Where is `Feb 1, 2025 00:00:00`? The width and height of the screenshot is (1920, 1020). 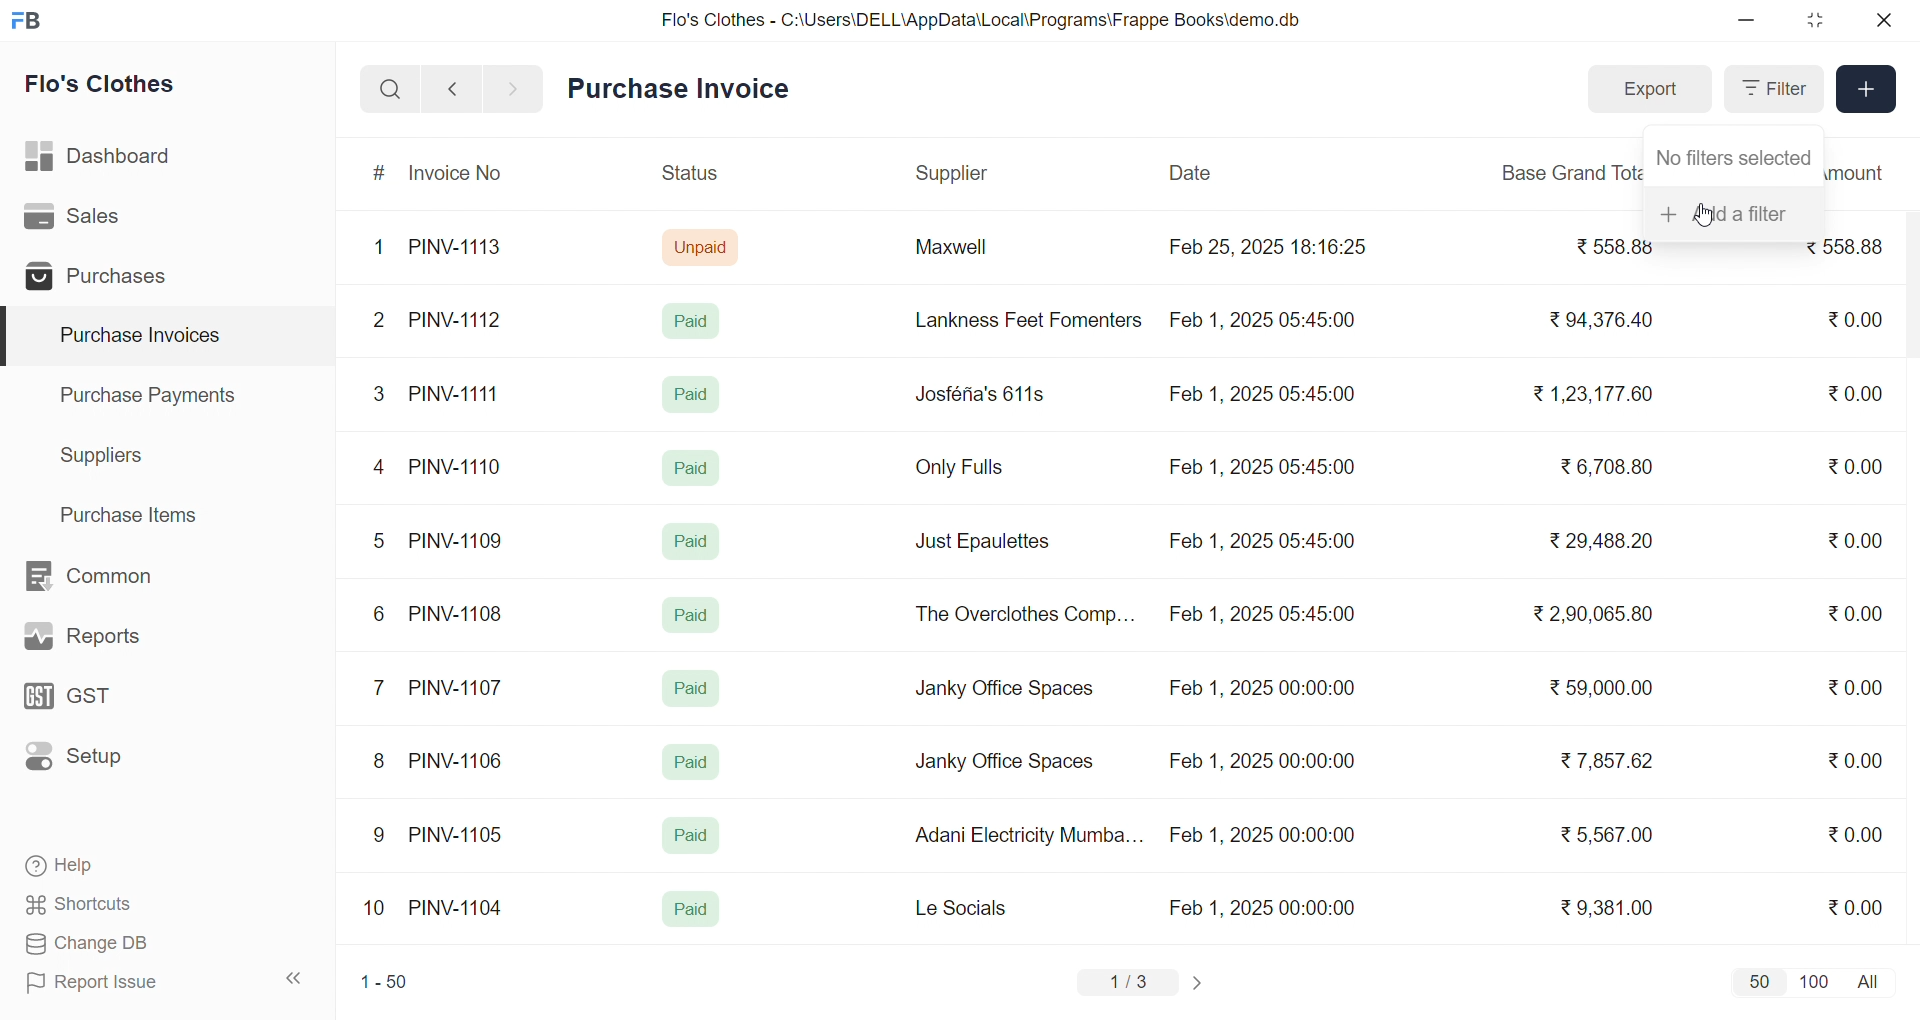
Feb 1, 2025 00:00:00 is located at coordinates (1262, 835).